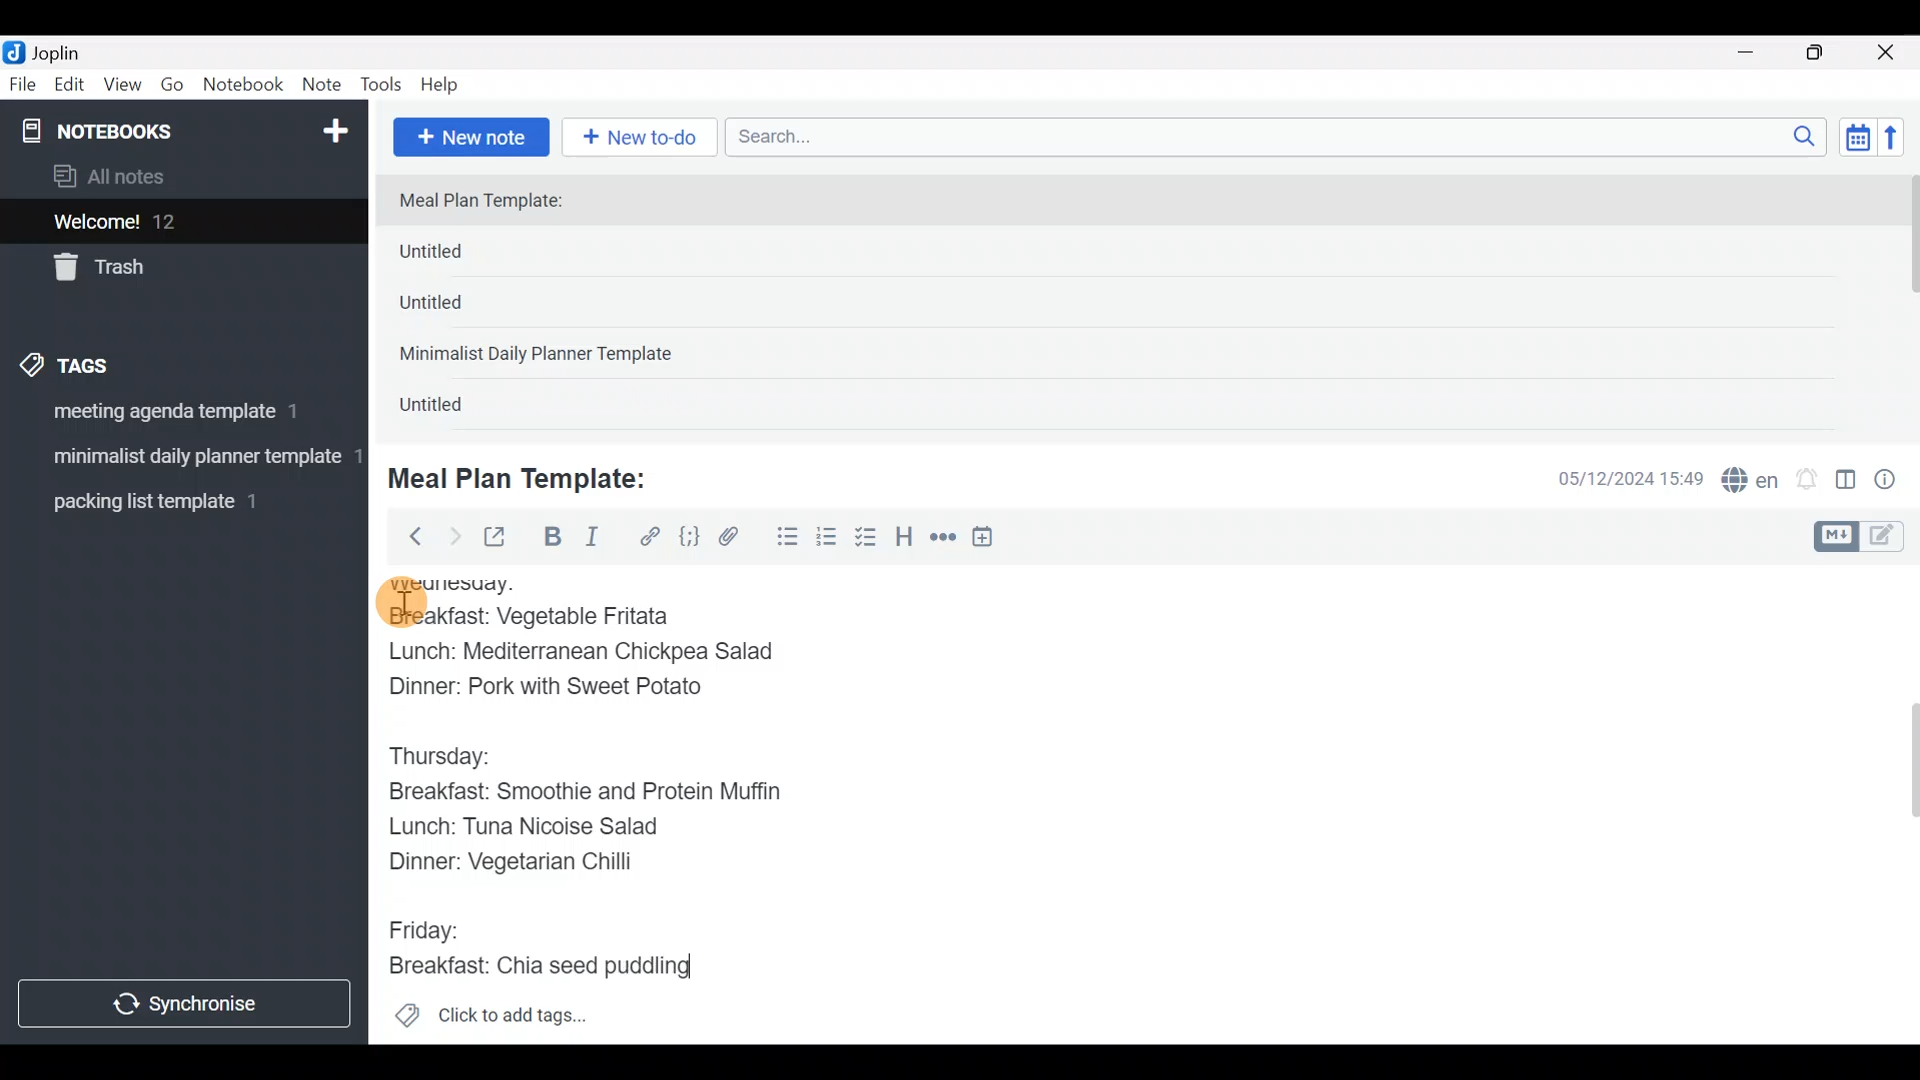 The image size is (1920, 1080). I want to click on Tag 3, so click(177, 501).